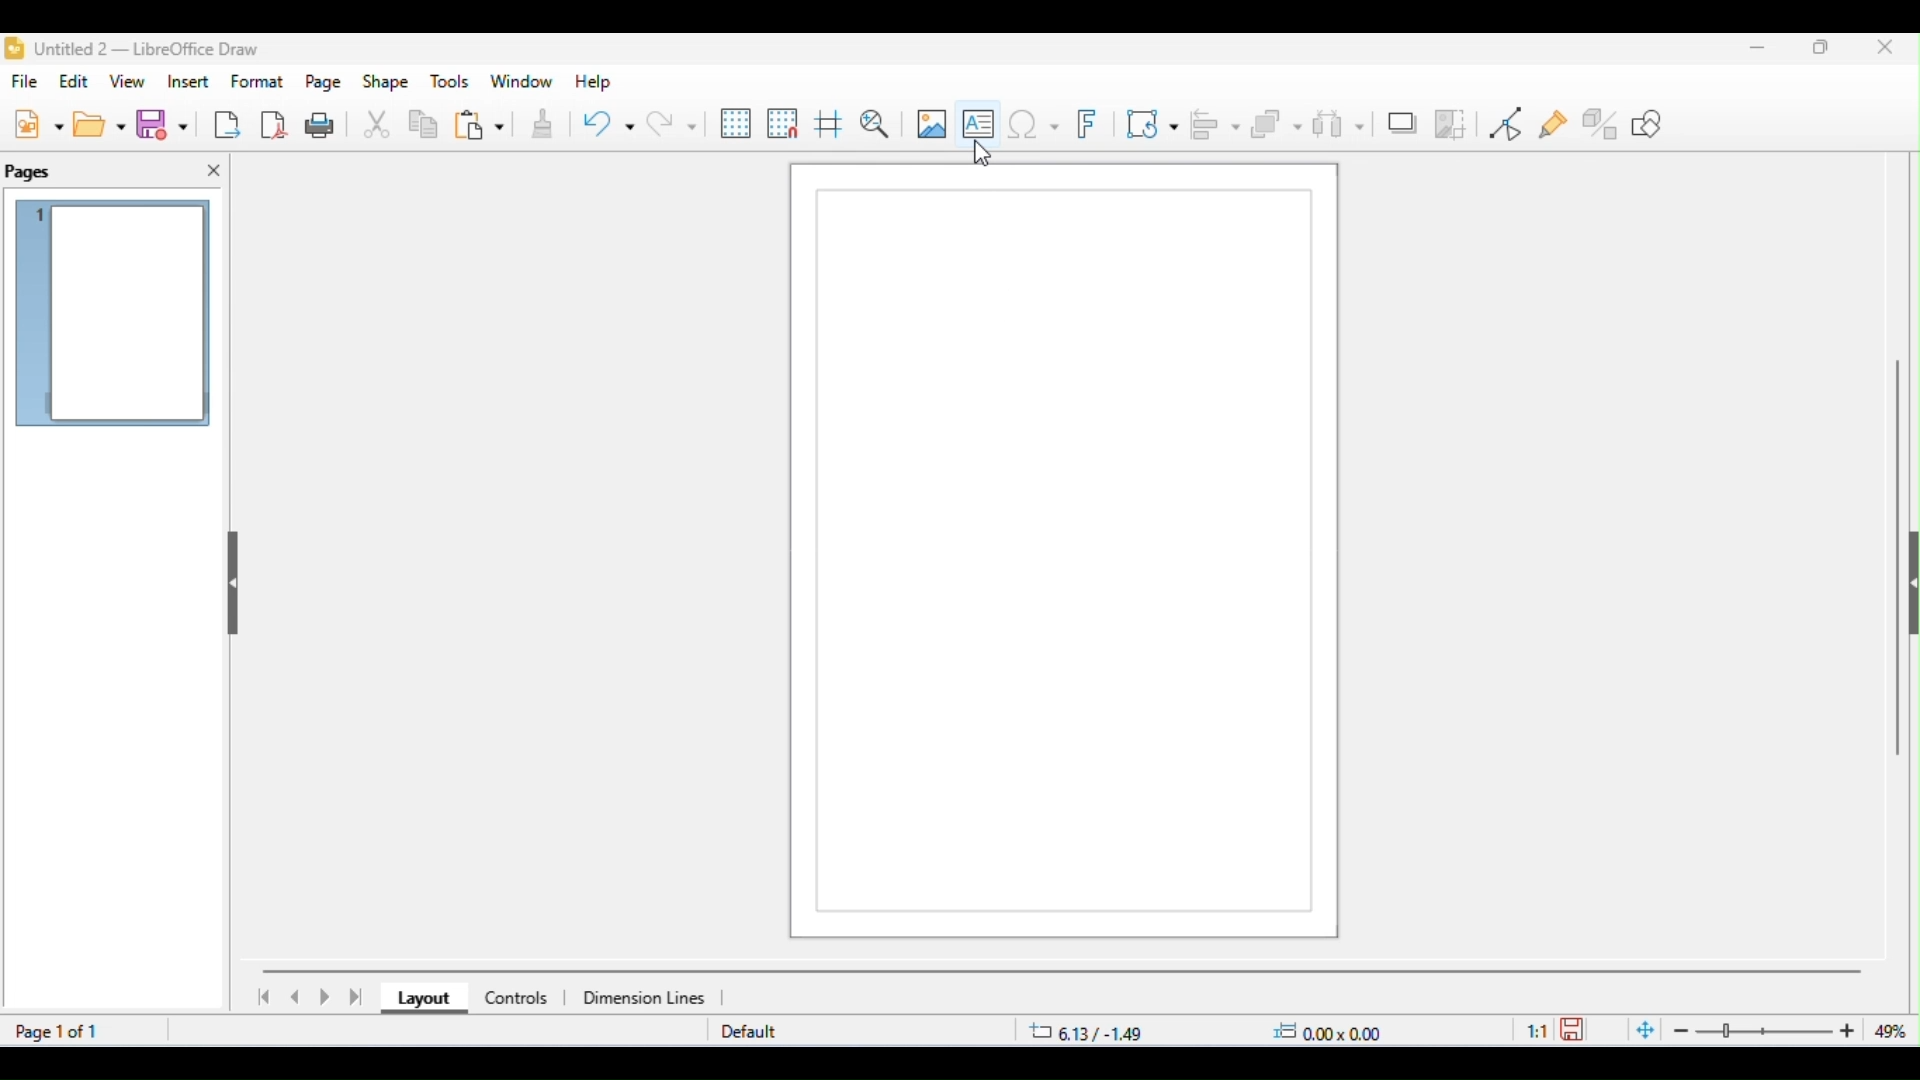  Describe the element at coordinates (930, 123) in the screenshot. I see `insert image` at that location.